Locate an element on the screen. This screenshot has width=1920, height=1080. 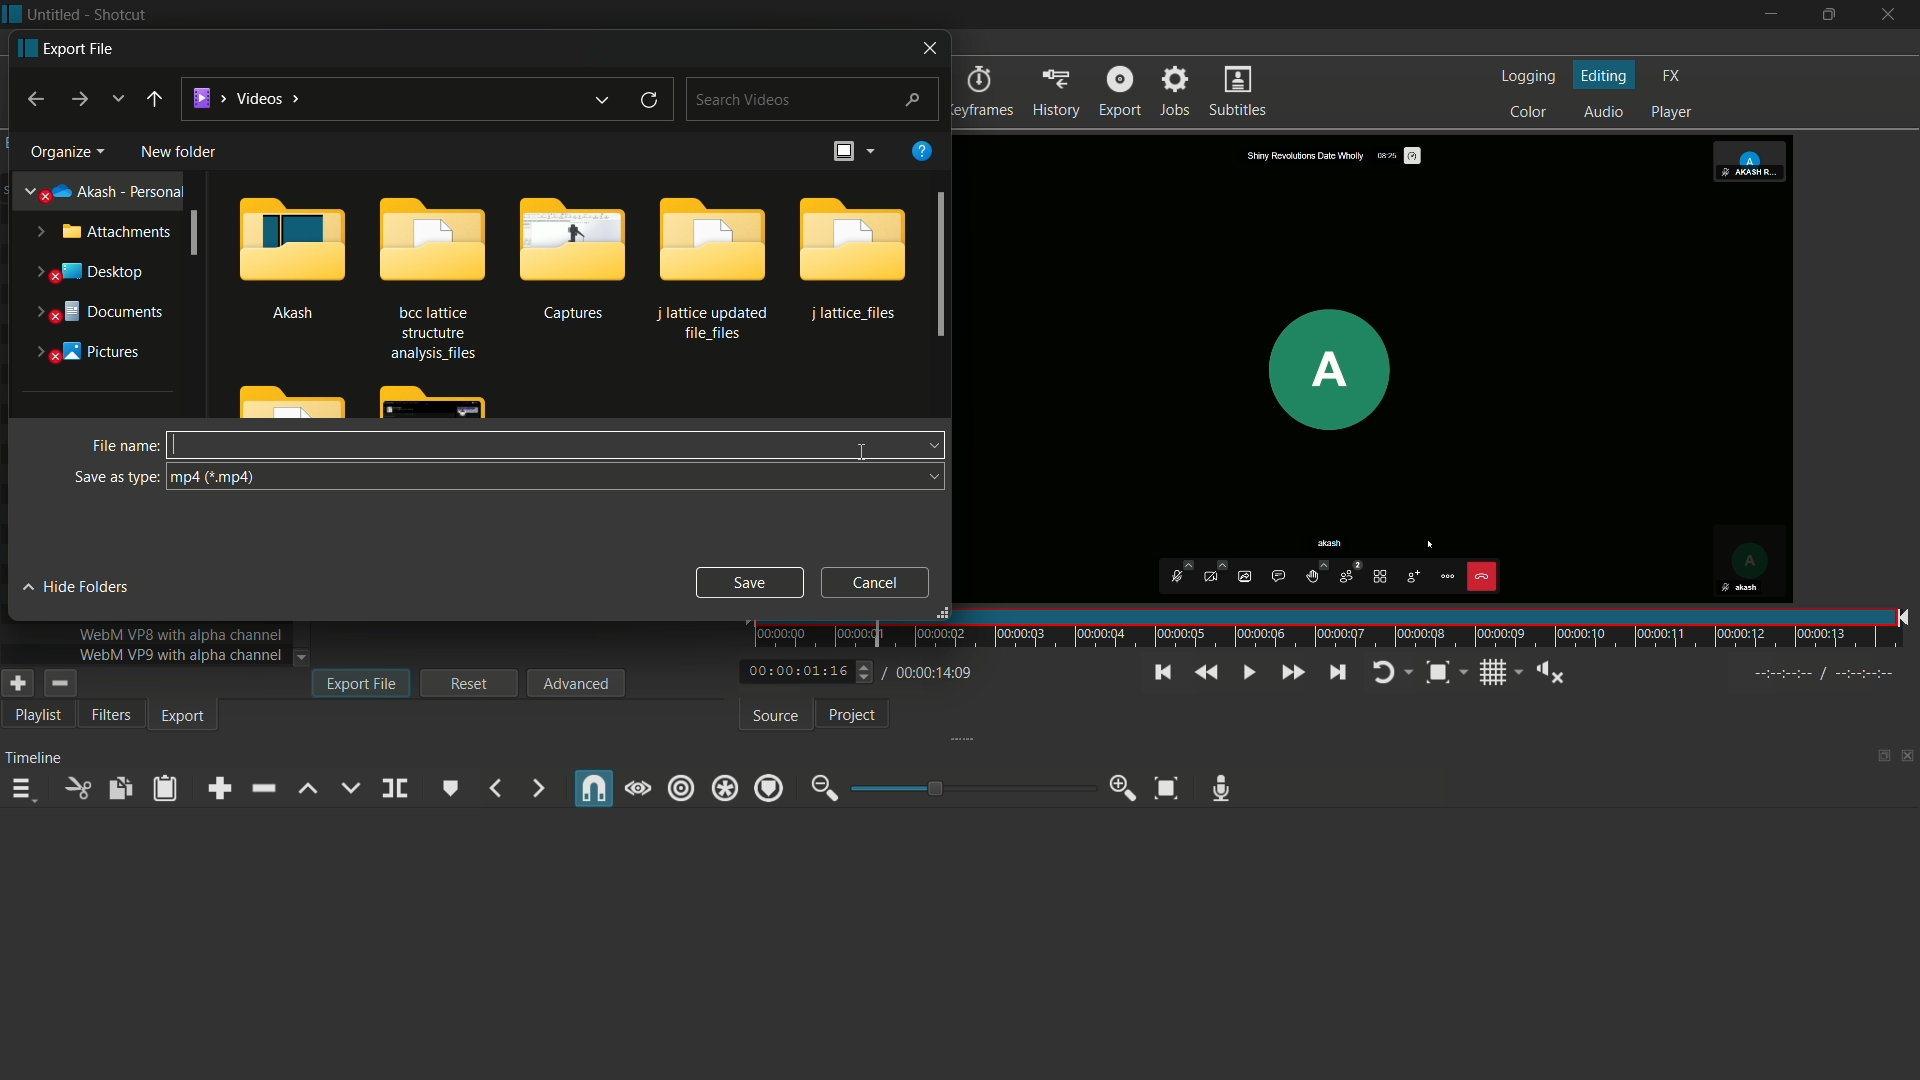
jobs is located at coordinates (1177, 91).